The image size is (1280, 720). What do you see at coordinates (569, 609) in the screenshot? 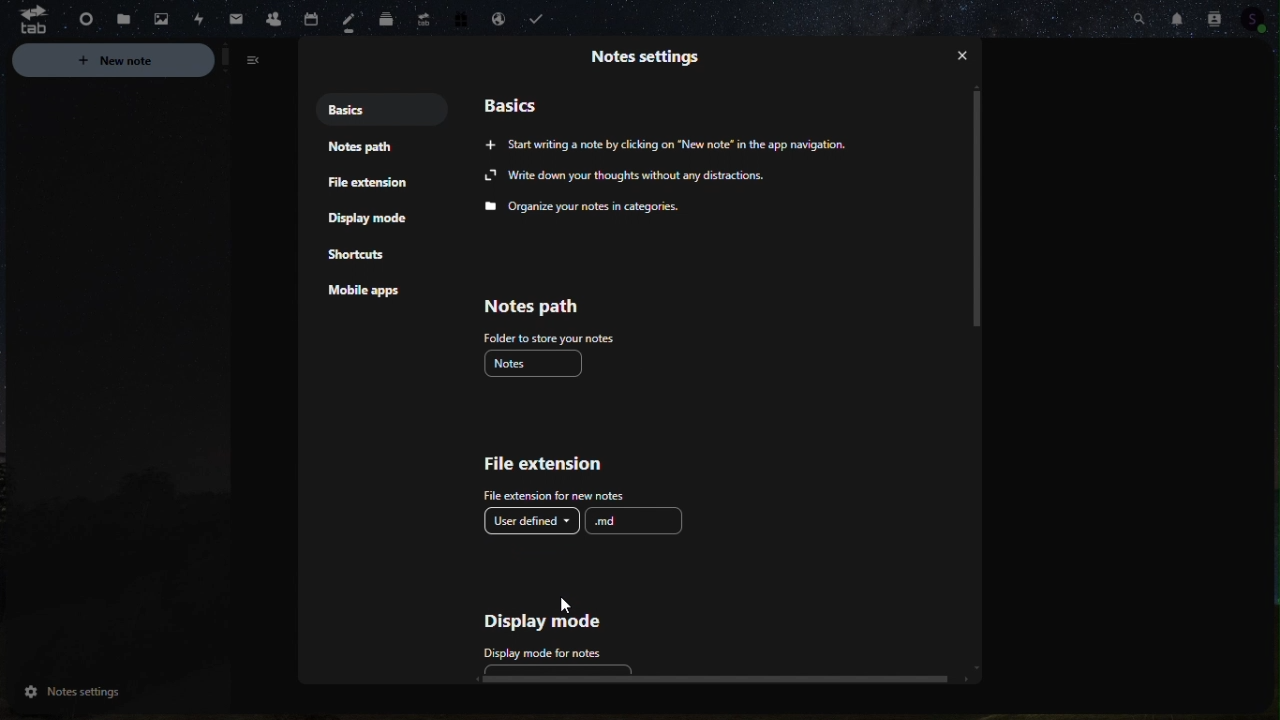
I see `cursor` at bounding box center [569, 609].